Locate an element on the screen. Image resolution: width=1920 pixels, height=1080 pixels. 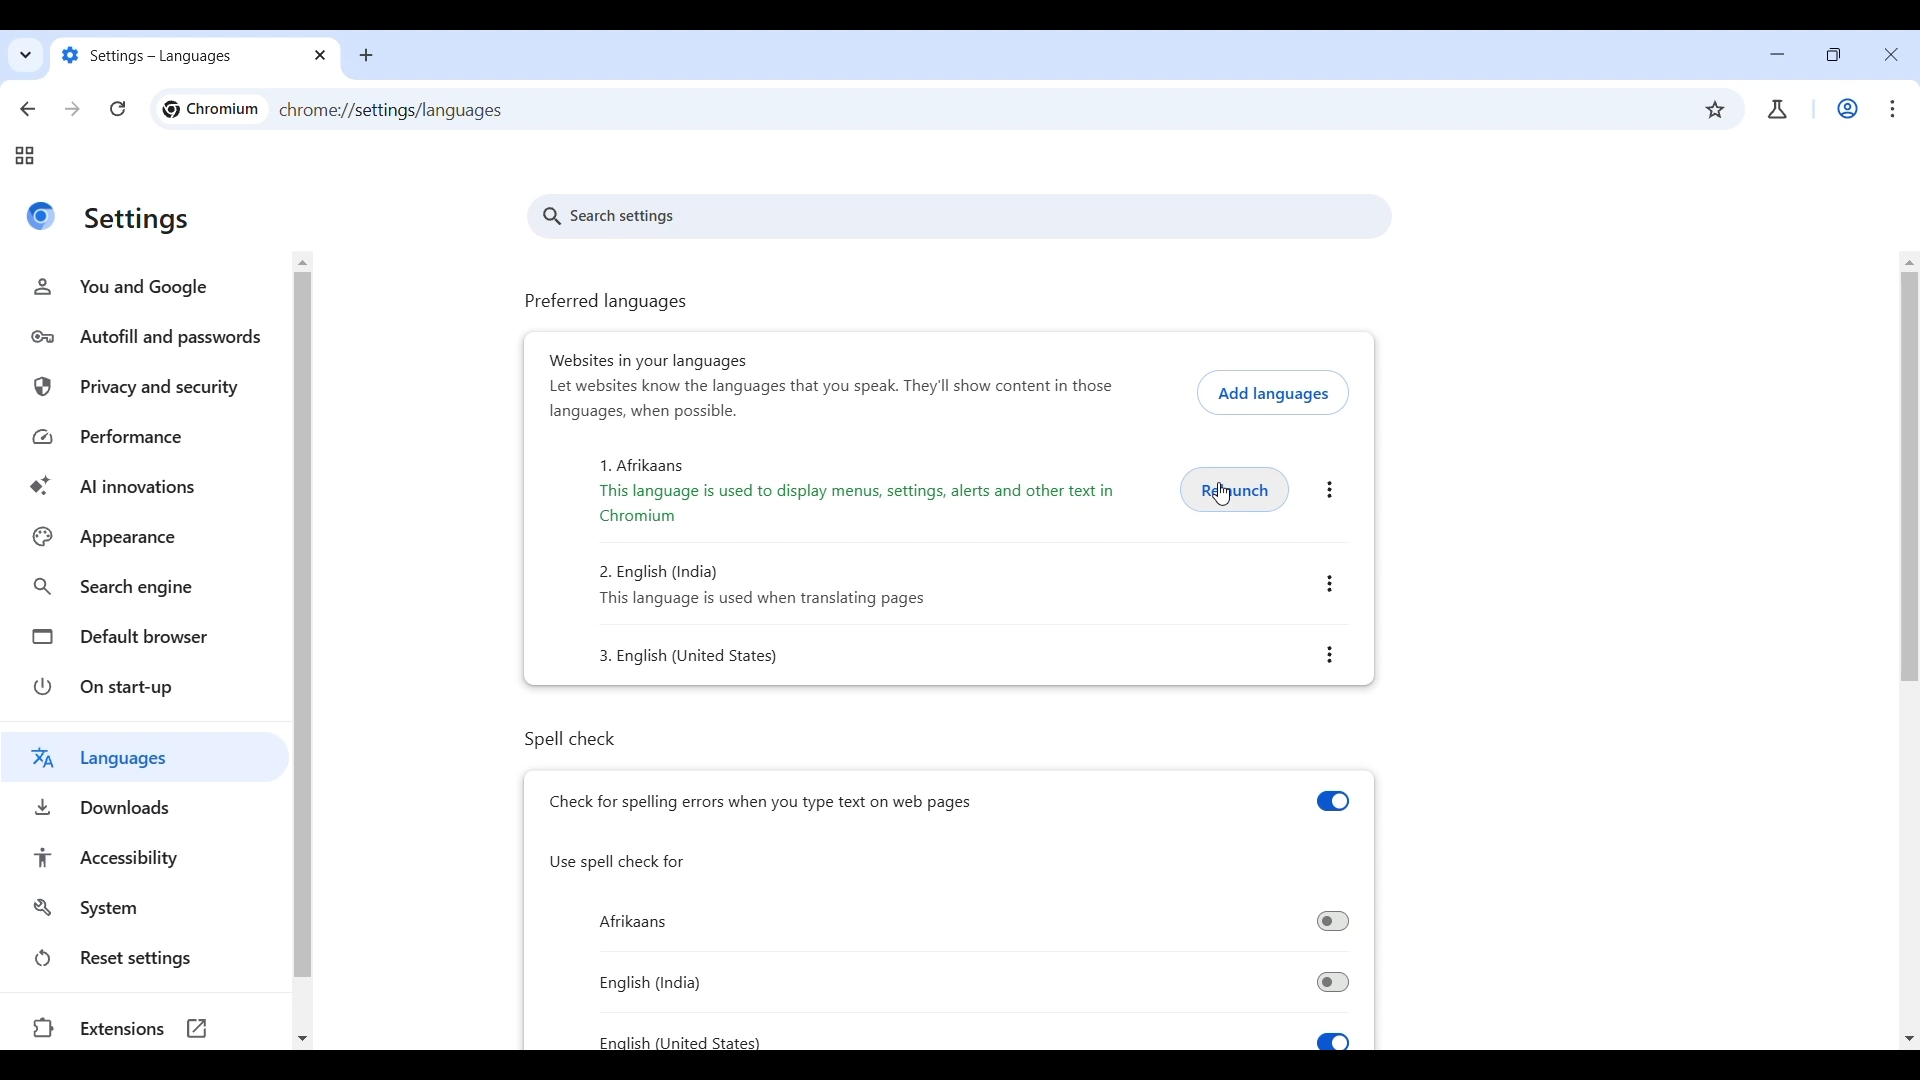
Quick slide to bottom is located at coordinates (302, 1039).